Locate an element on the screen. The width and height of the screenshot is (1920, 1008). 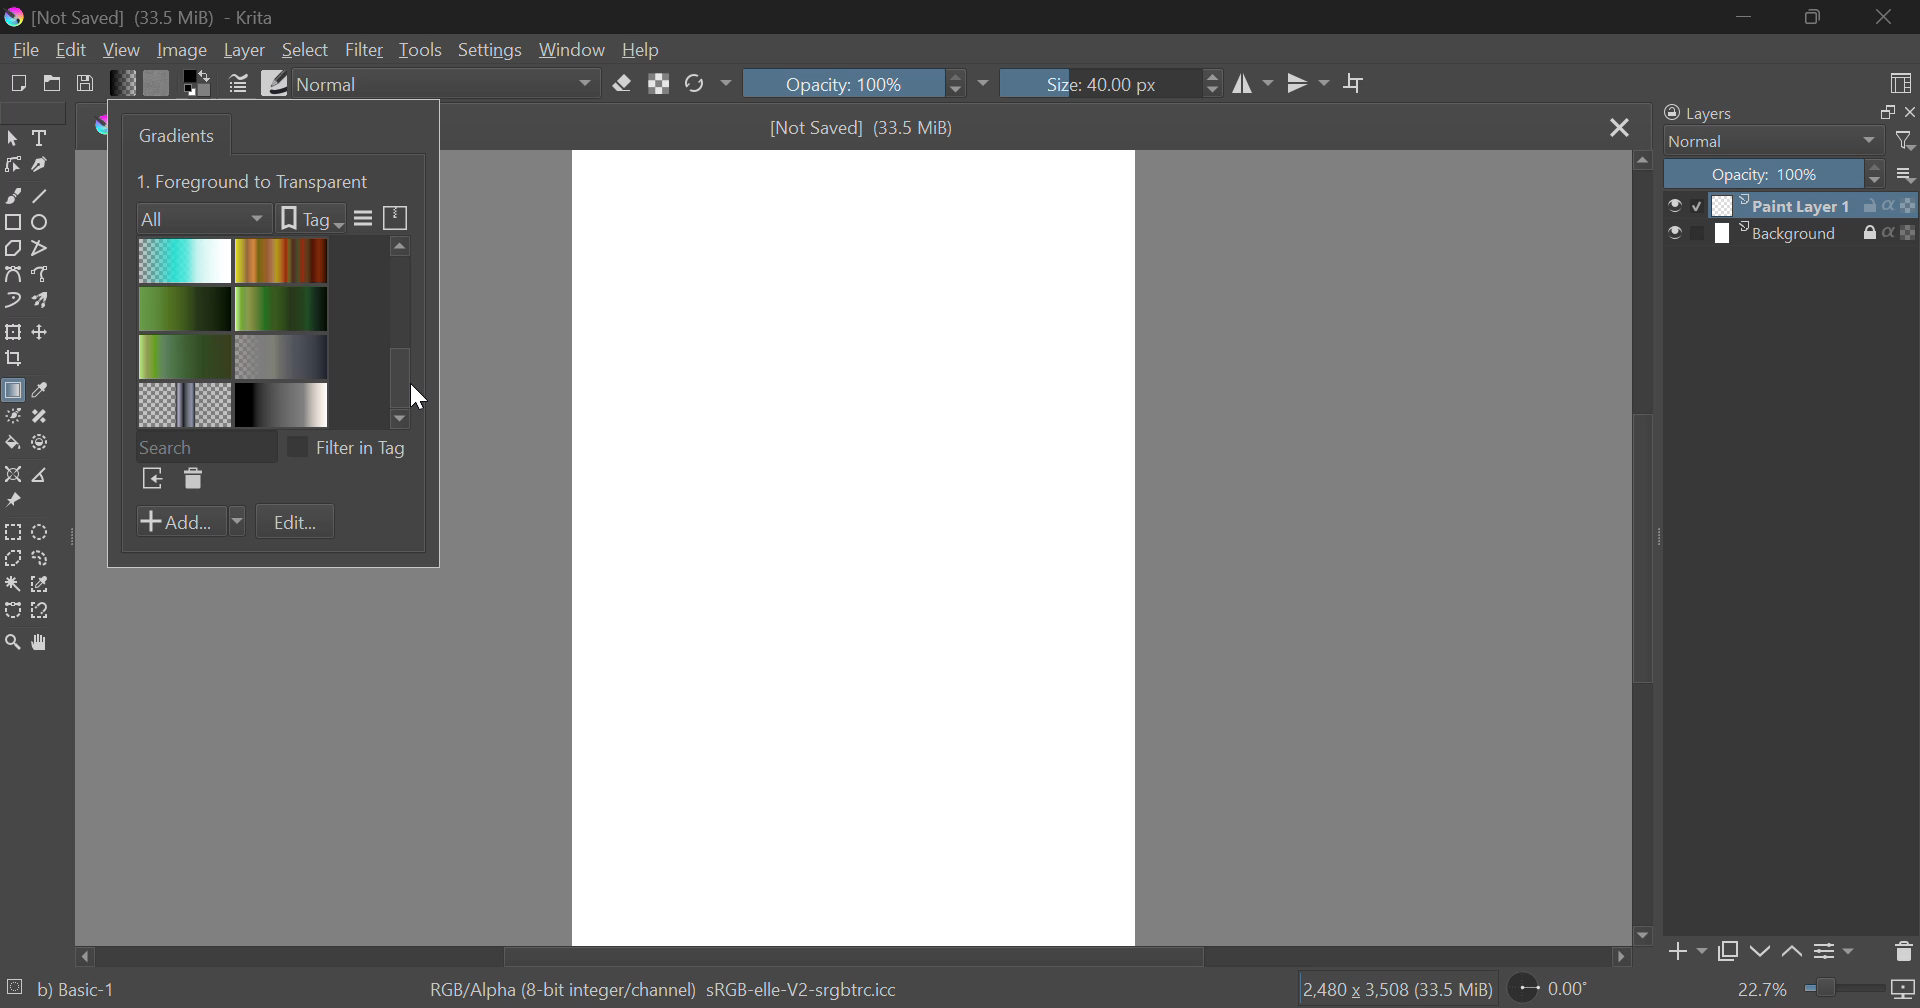
Select is located at coordinates (305, 50).